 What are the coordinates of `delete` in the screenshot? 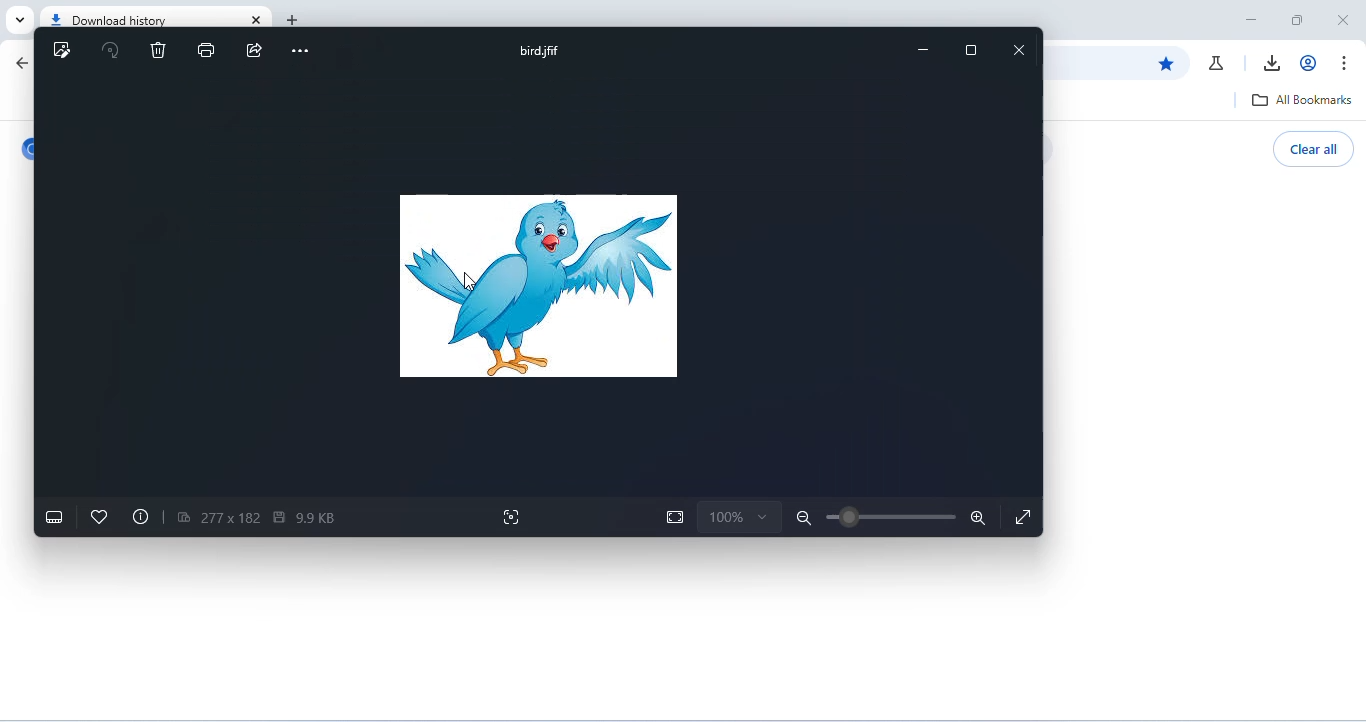 It's located at (162, 52).